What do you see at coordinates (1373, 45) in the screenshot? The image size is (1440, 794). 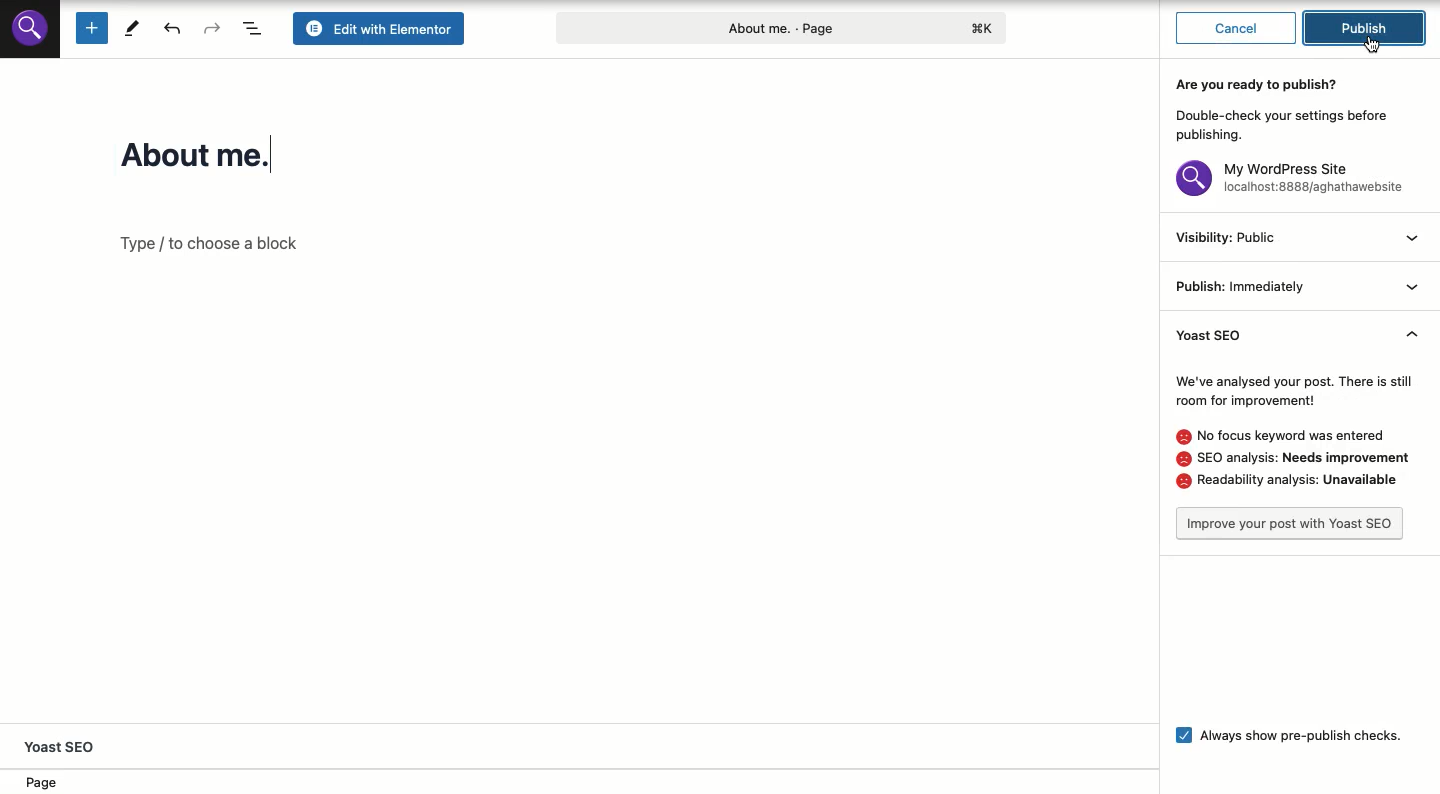 I see `Cursor` at bounding box center [1373, 45].